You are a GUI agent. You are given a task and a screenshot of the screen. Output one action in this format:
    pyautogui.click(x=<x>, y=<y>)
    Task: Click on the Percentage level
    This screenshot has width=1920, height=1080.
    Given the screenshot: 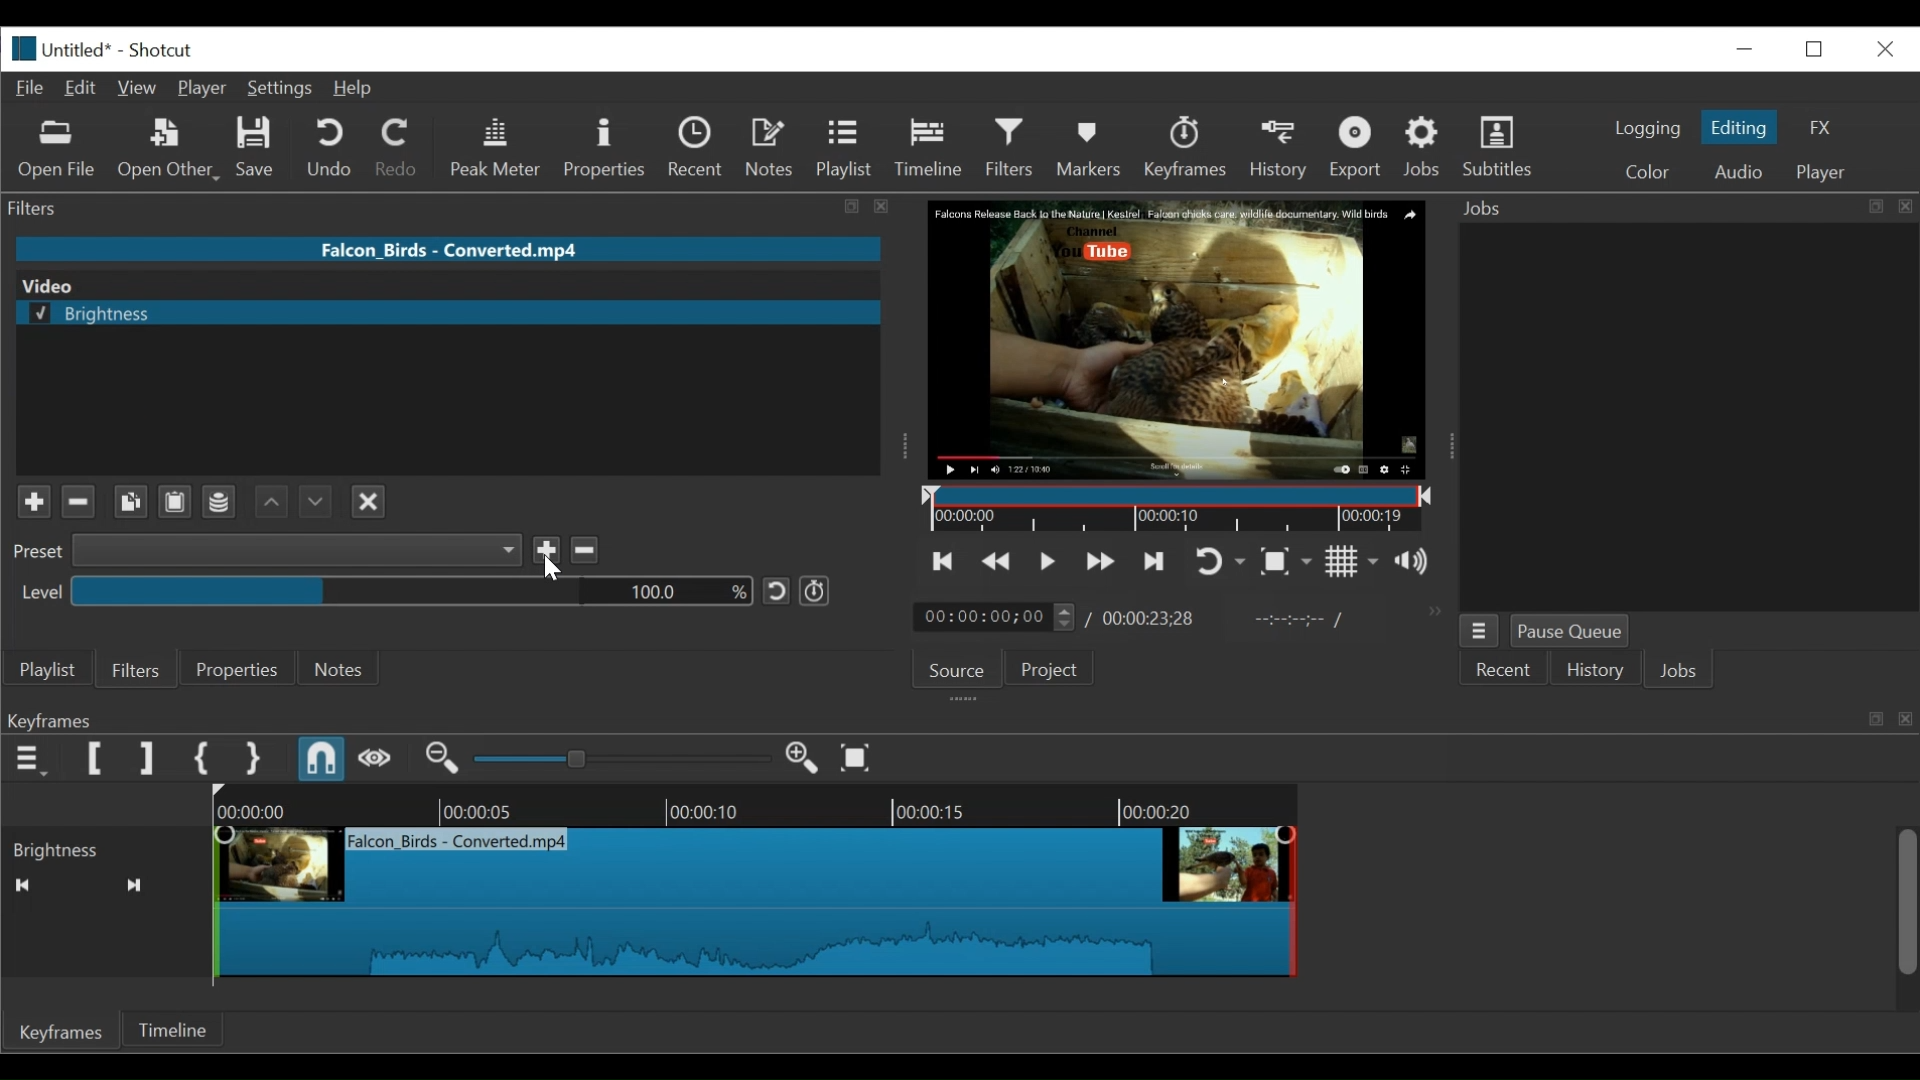 What is the action you would take?
    pyautogui.click(x=410, y=590)
    